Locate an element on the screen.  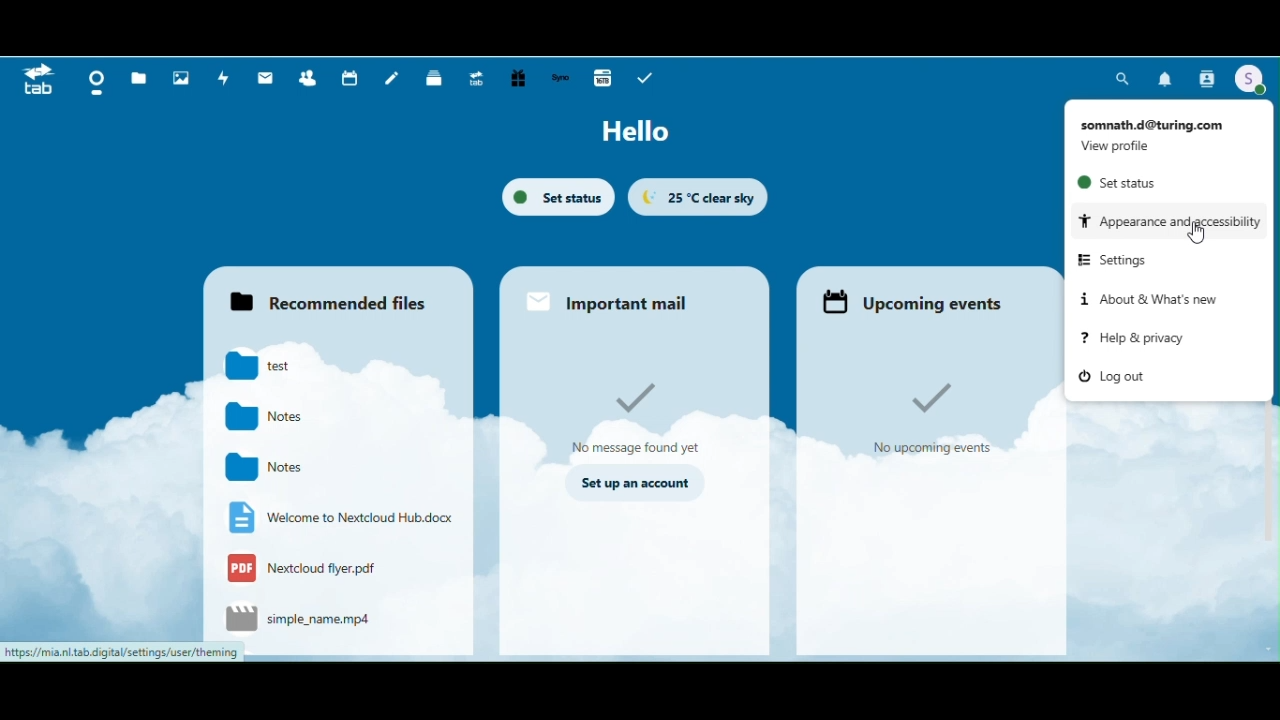
Settings is located at coordinates (1123, 259).